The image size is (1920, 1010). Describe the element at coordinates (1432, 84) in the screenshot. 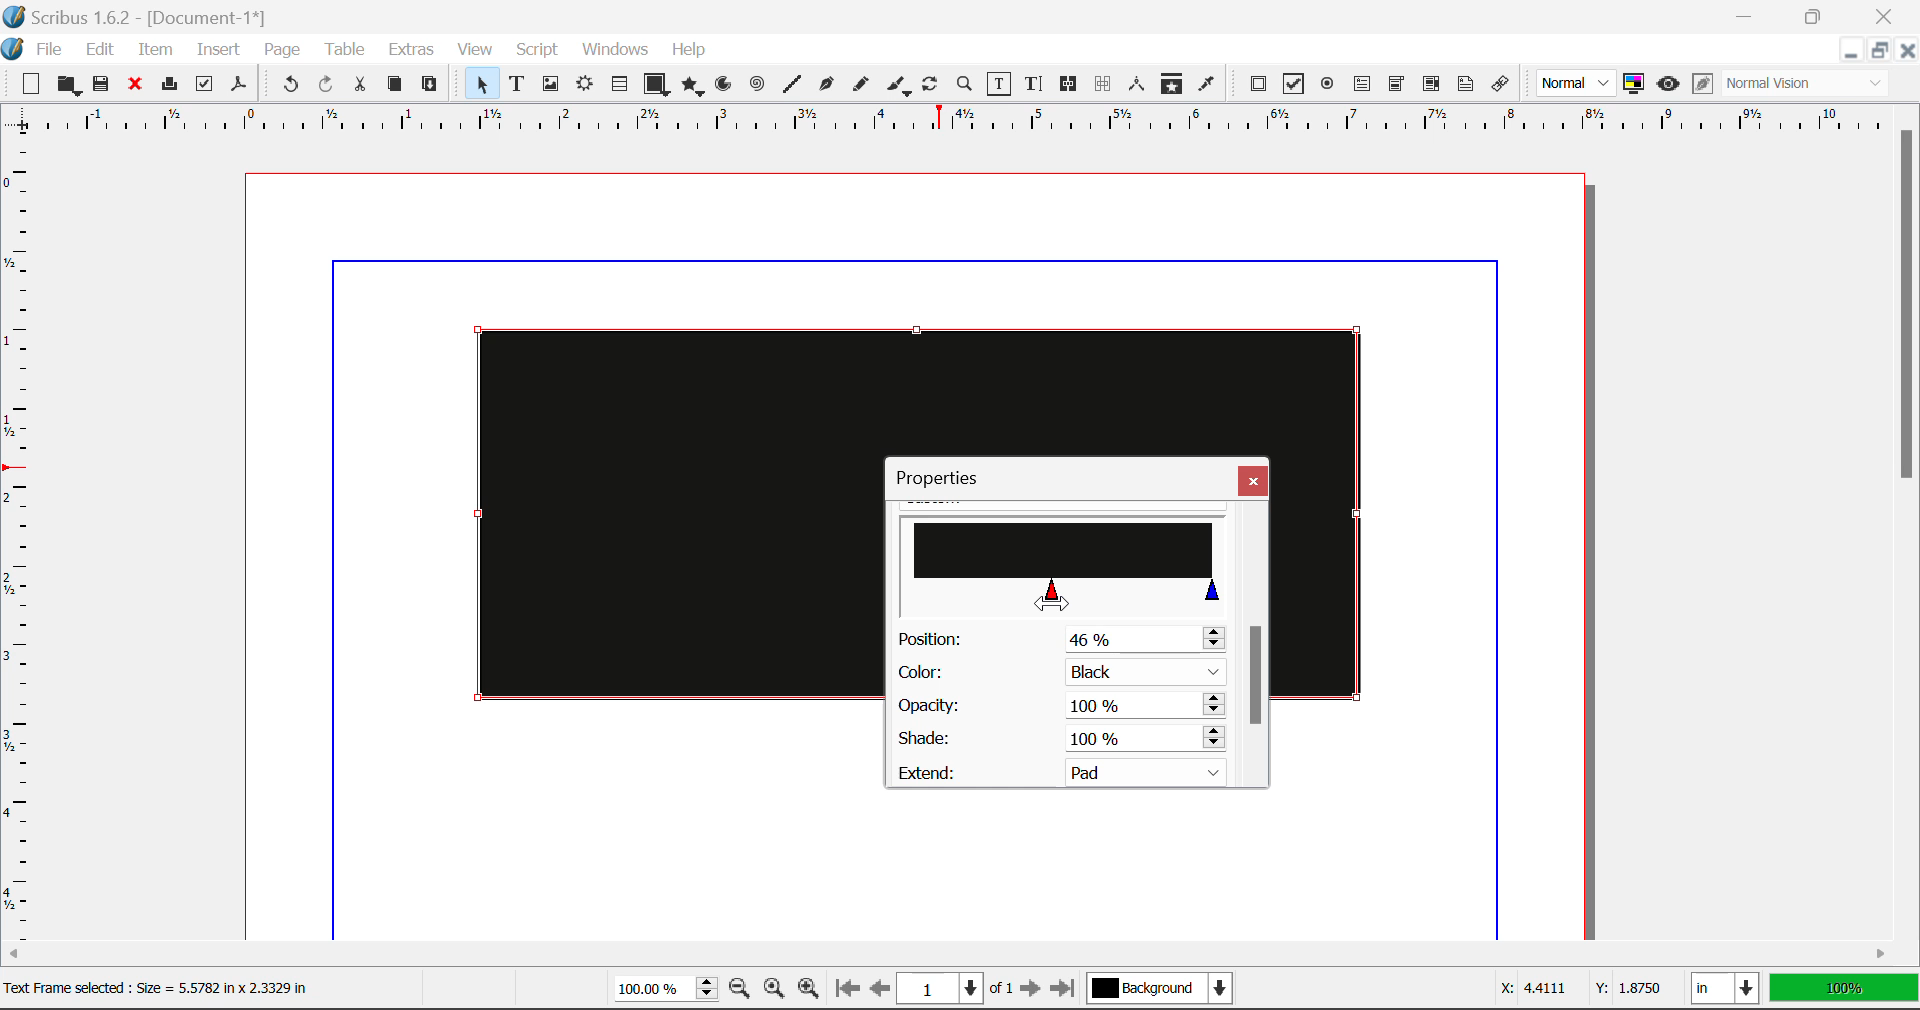

I see `PDF List Box` at that location.